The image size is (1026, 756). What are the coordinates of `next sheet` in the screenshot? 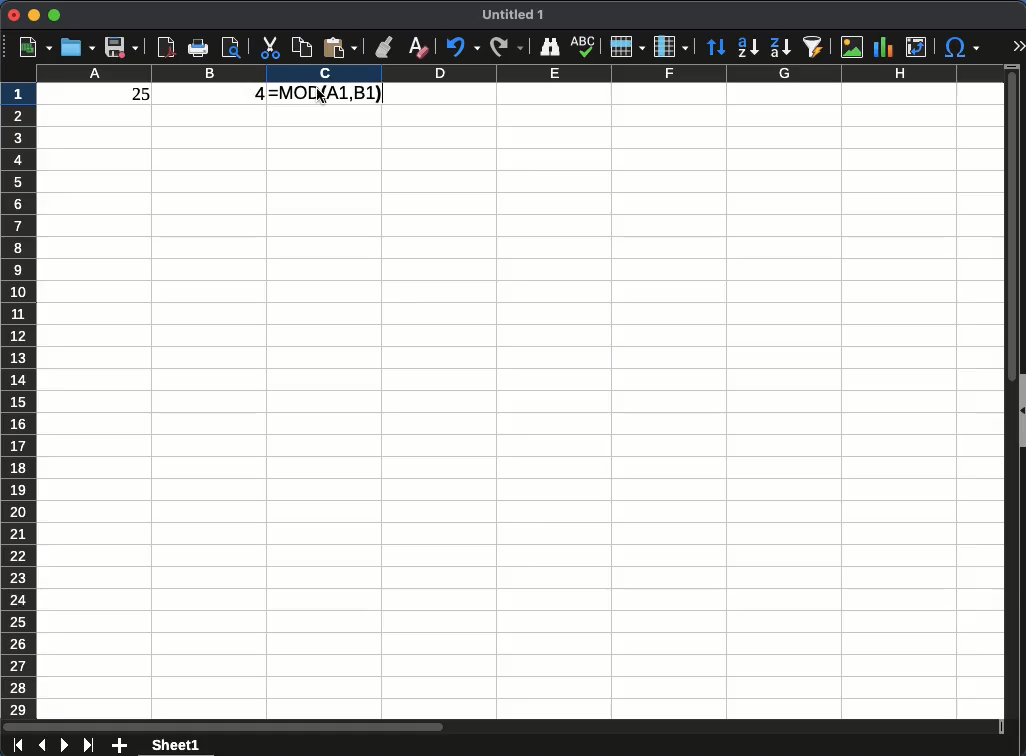 It's located at (64, 745).